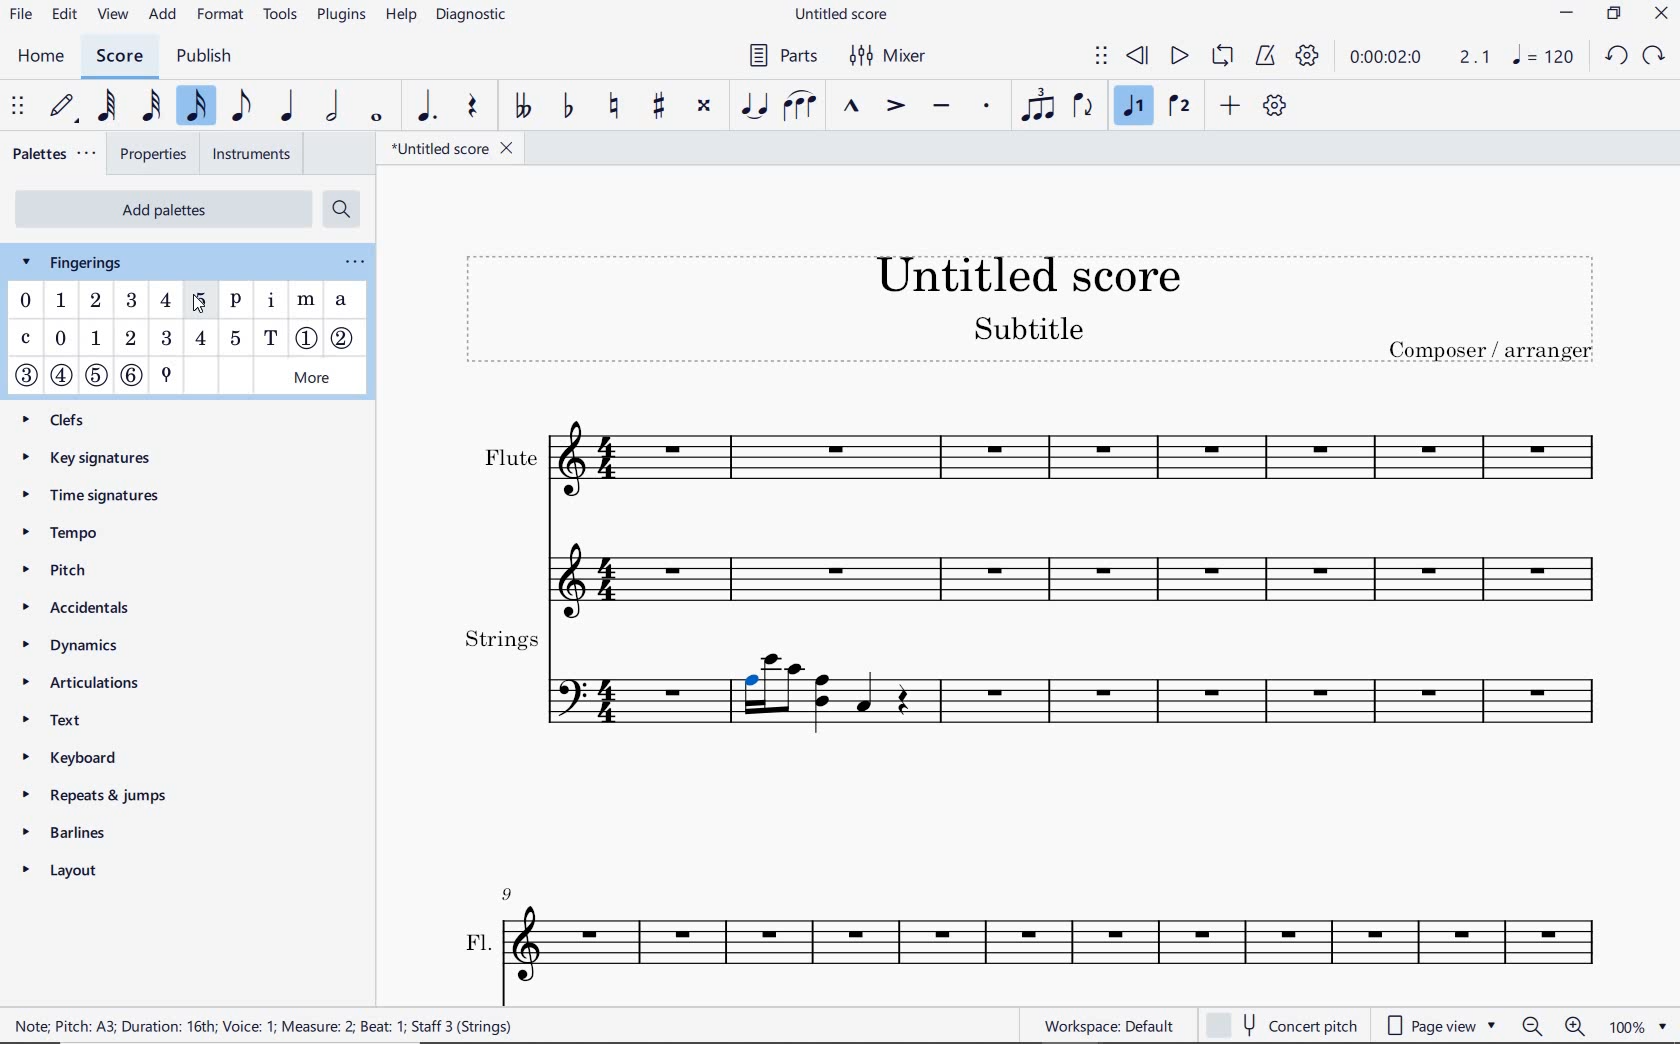 The image size is (1680, 1044). Describe the element at coordinates (98, 492) in the screenshot. I see `time signatures` at that location.